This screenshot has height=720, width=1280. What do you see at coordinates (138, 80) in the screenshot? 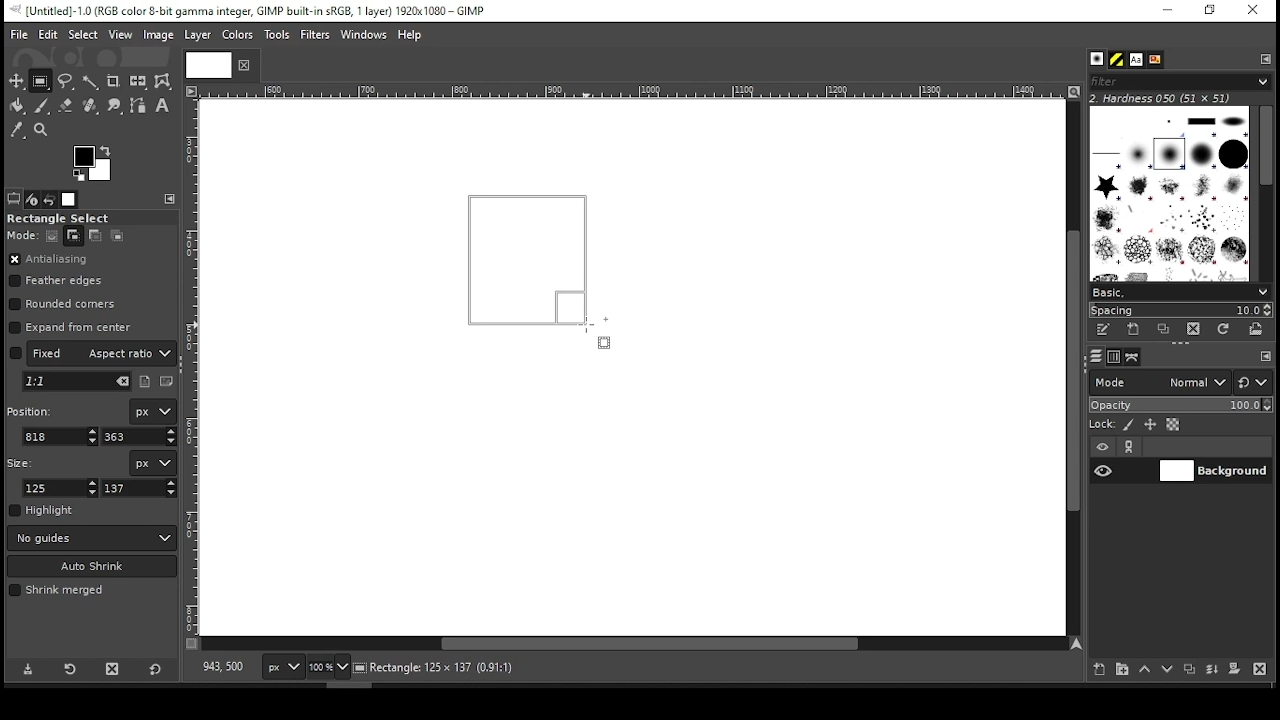
I see `flip tool` at bounding box center [138, 80].